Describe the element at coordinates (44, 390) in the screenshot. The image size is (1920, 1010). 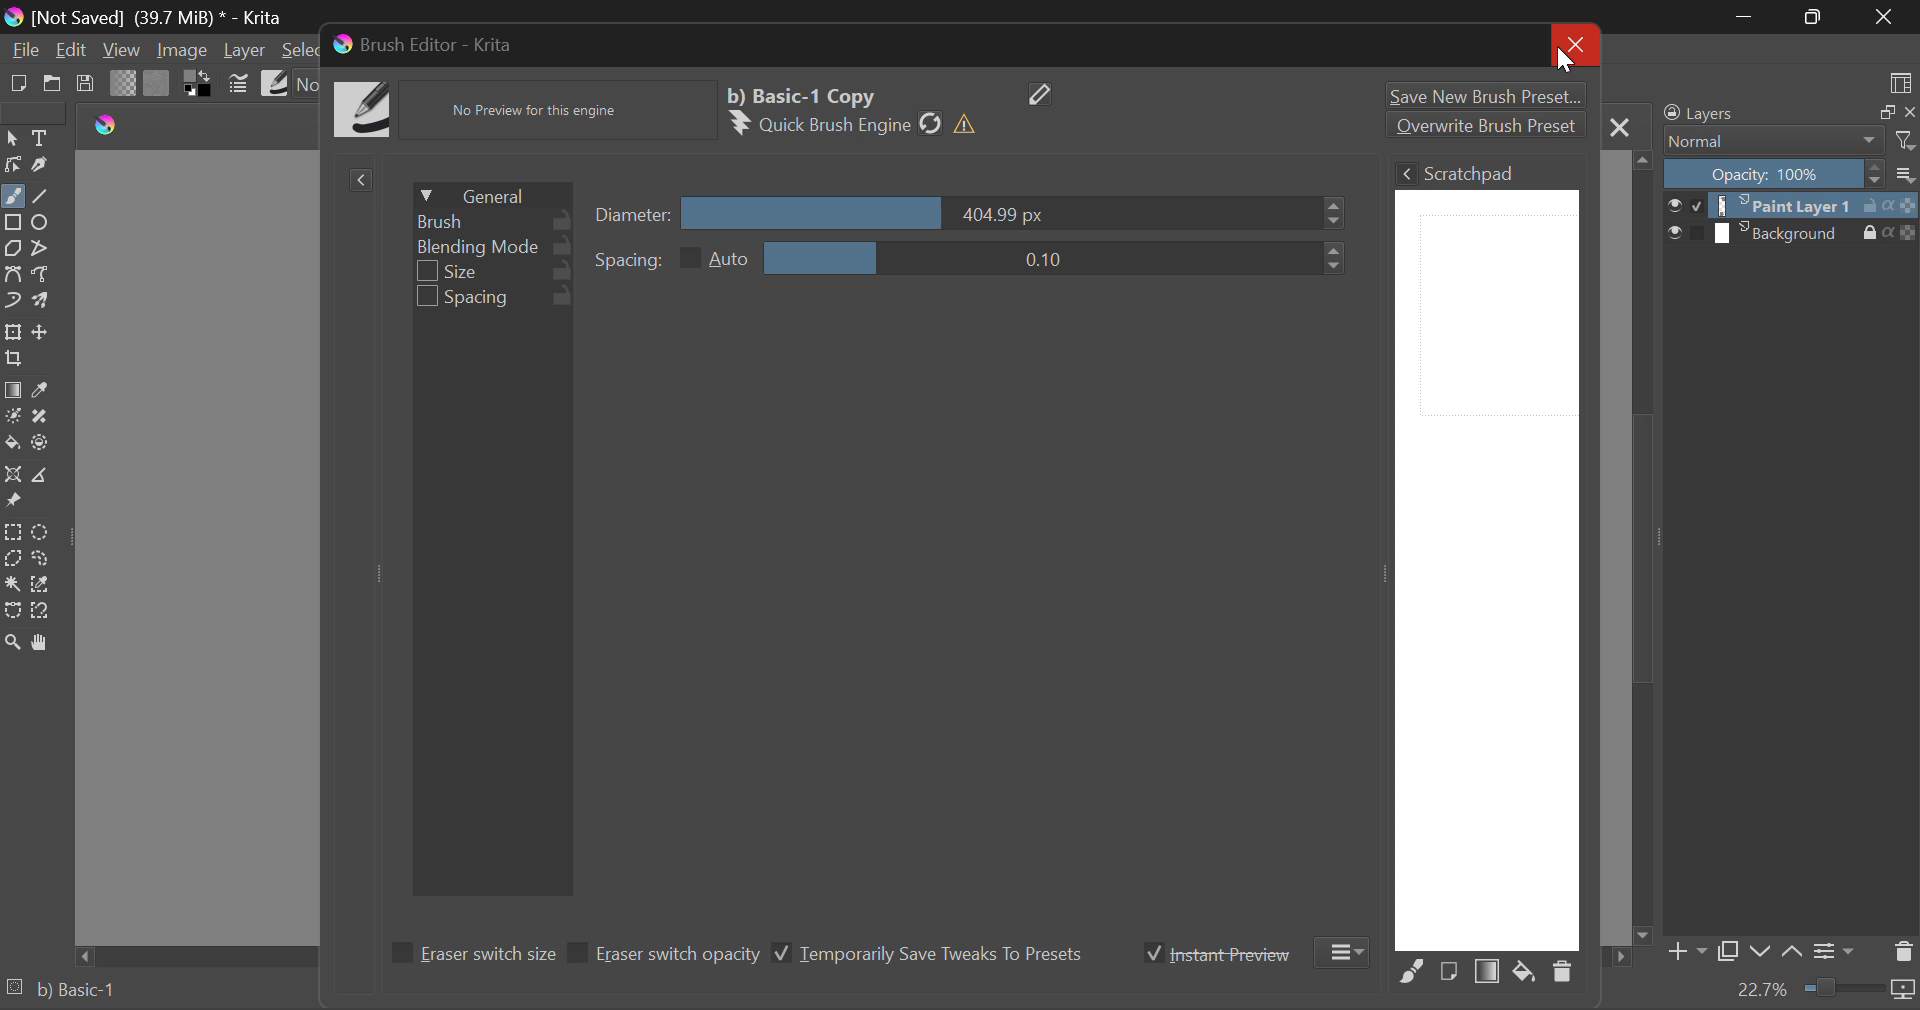
I see `Eyedropper` at that location.